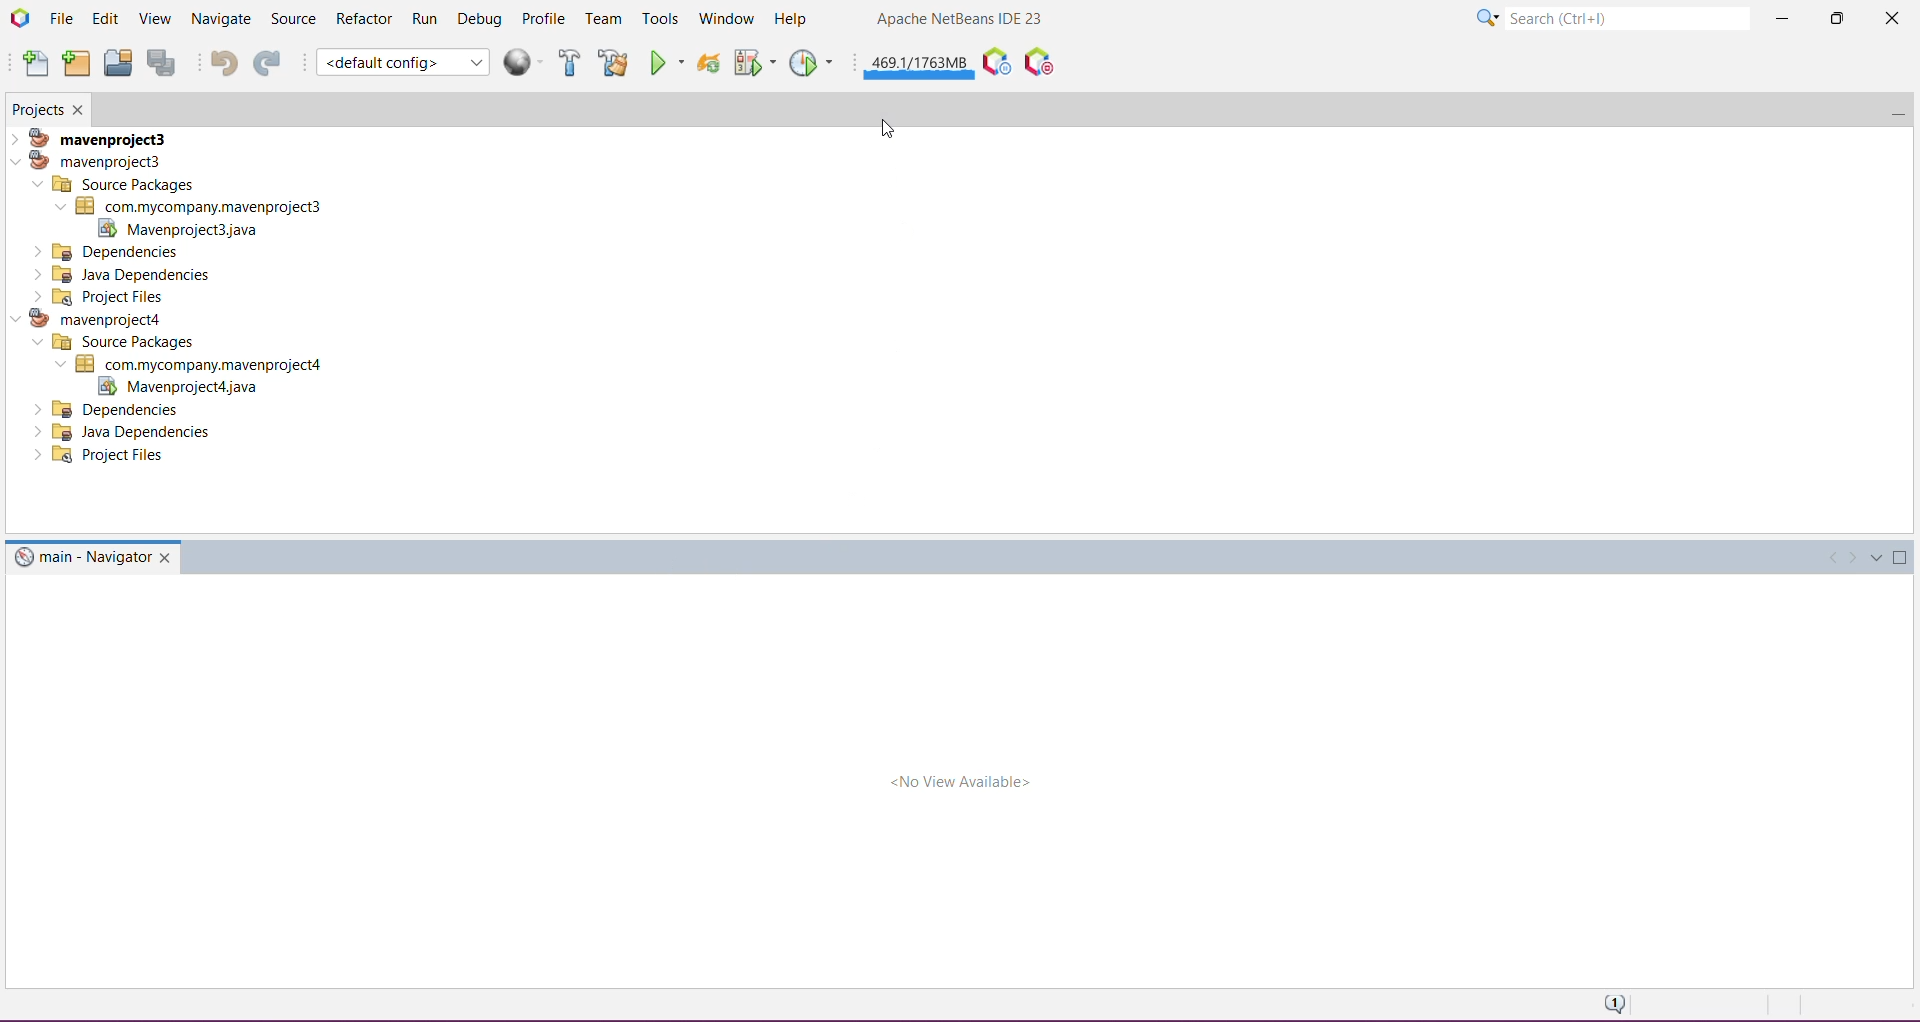 The width and height of the screenshot is (1920, 1022). I want to click on Search, so click(1627, 16).